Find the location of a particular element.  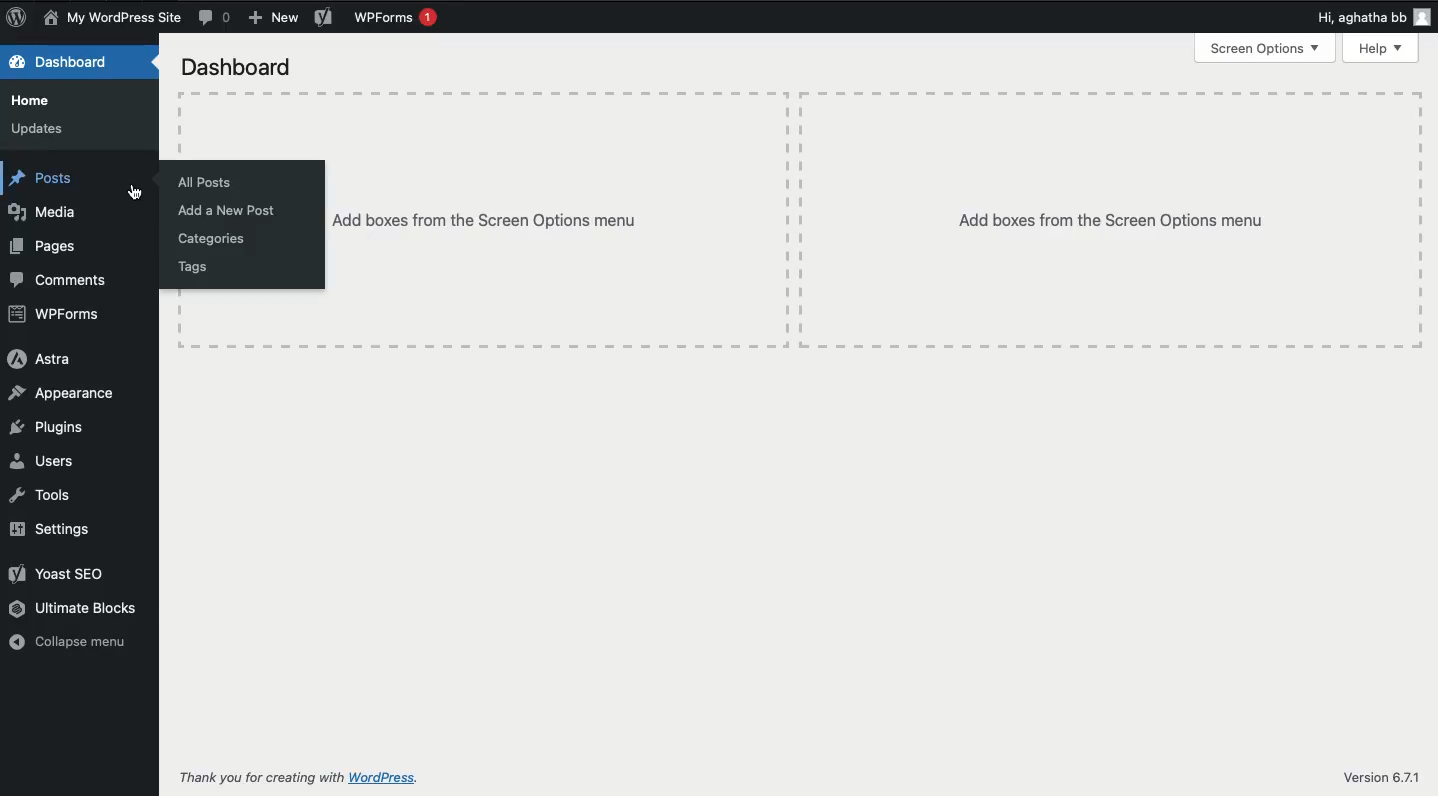

Media is located at coordinates (48, 210).